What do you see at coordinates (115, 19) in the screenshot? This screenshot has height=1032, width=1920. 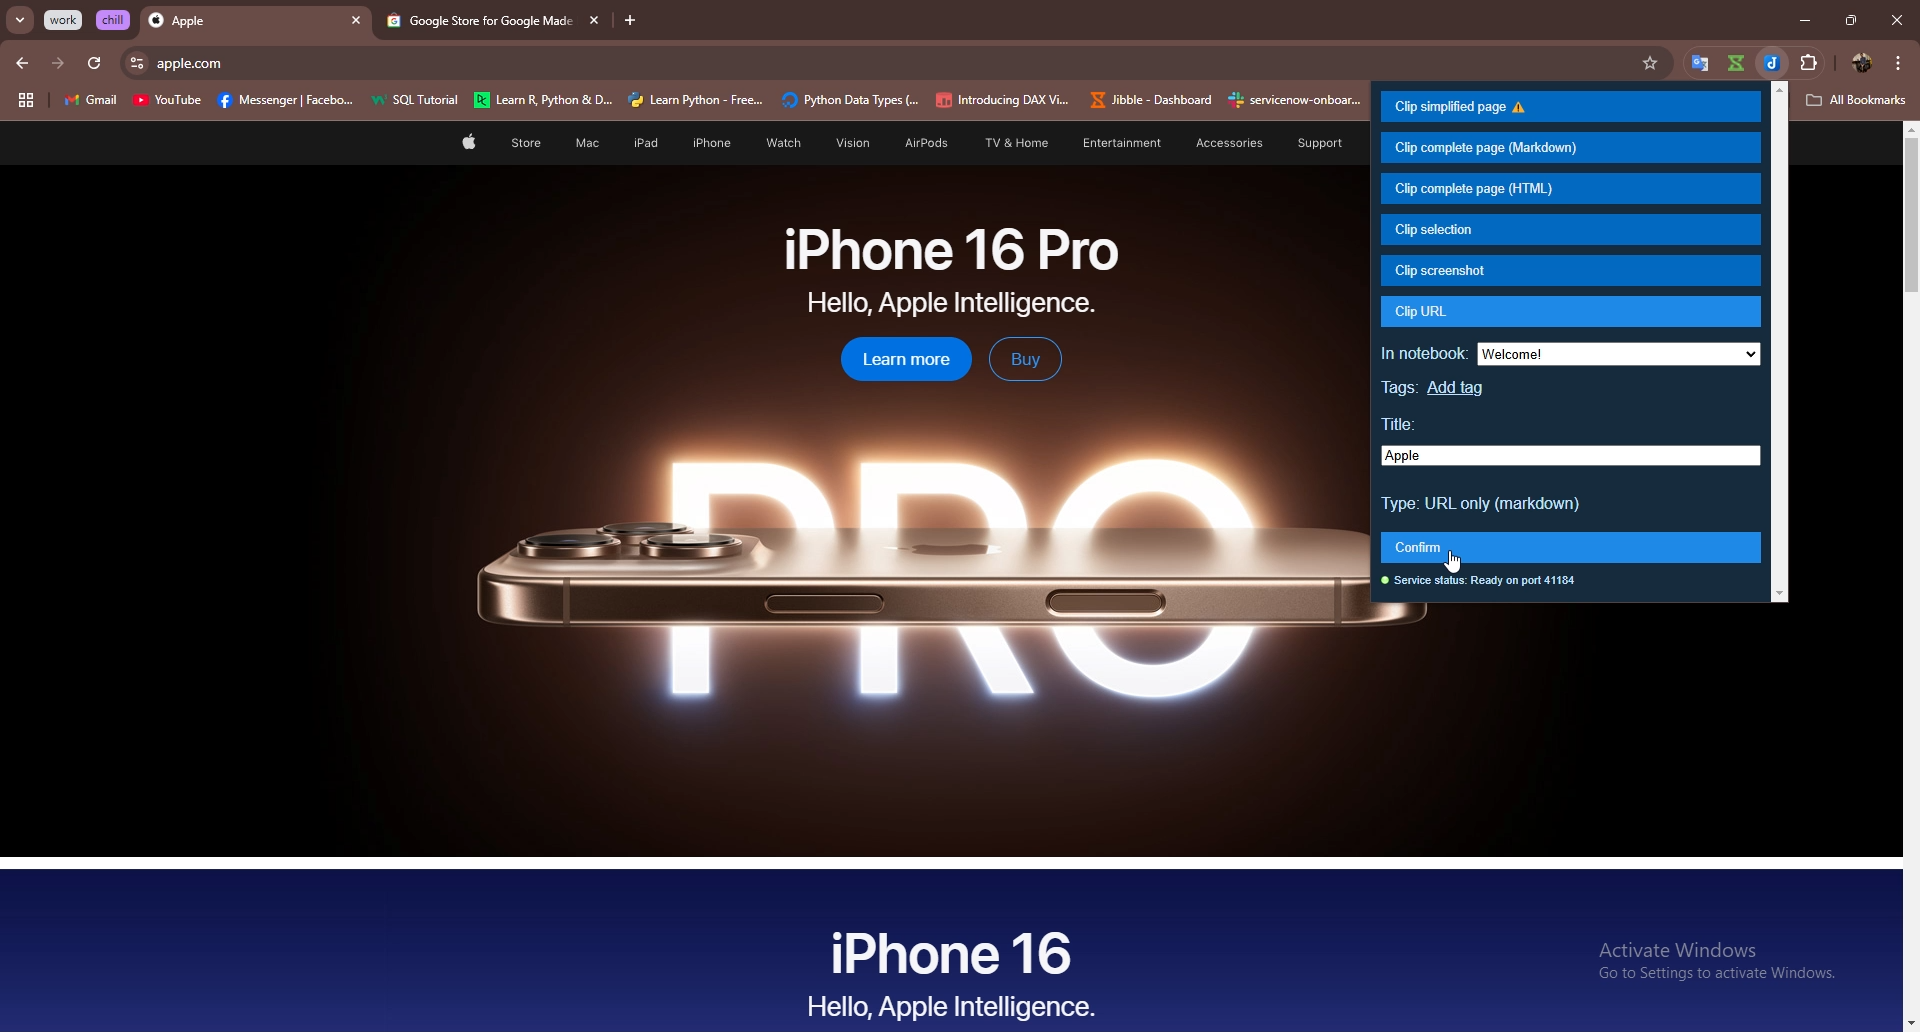 I see `chill` at bounding box center [115, 19].